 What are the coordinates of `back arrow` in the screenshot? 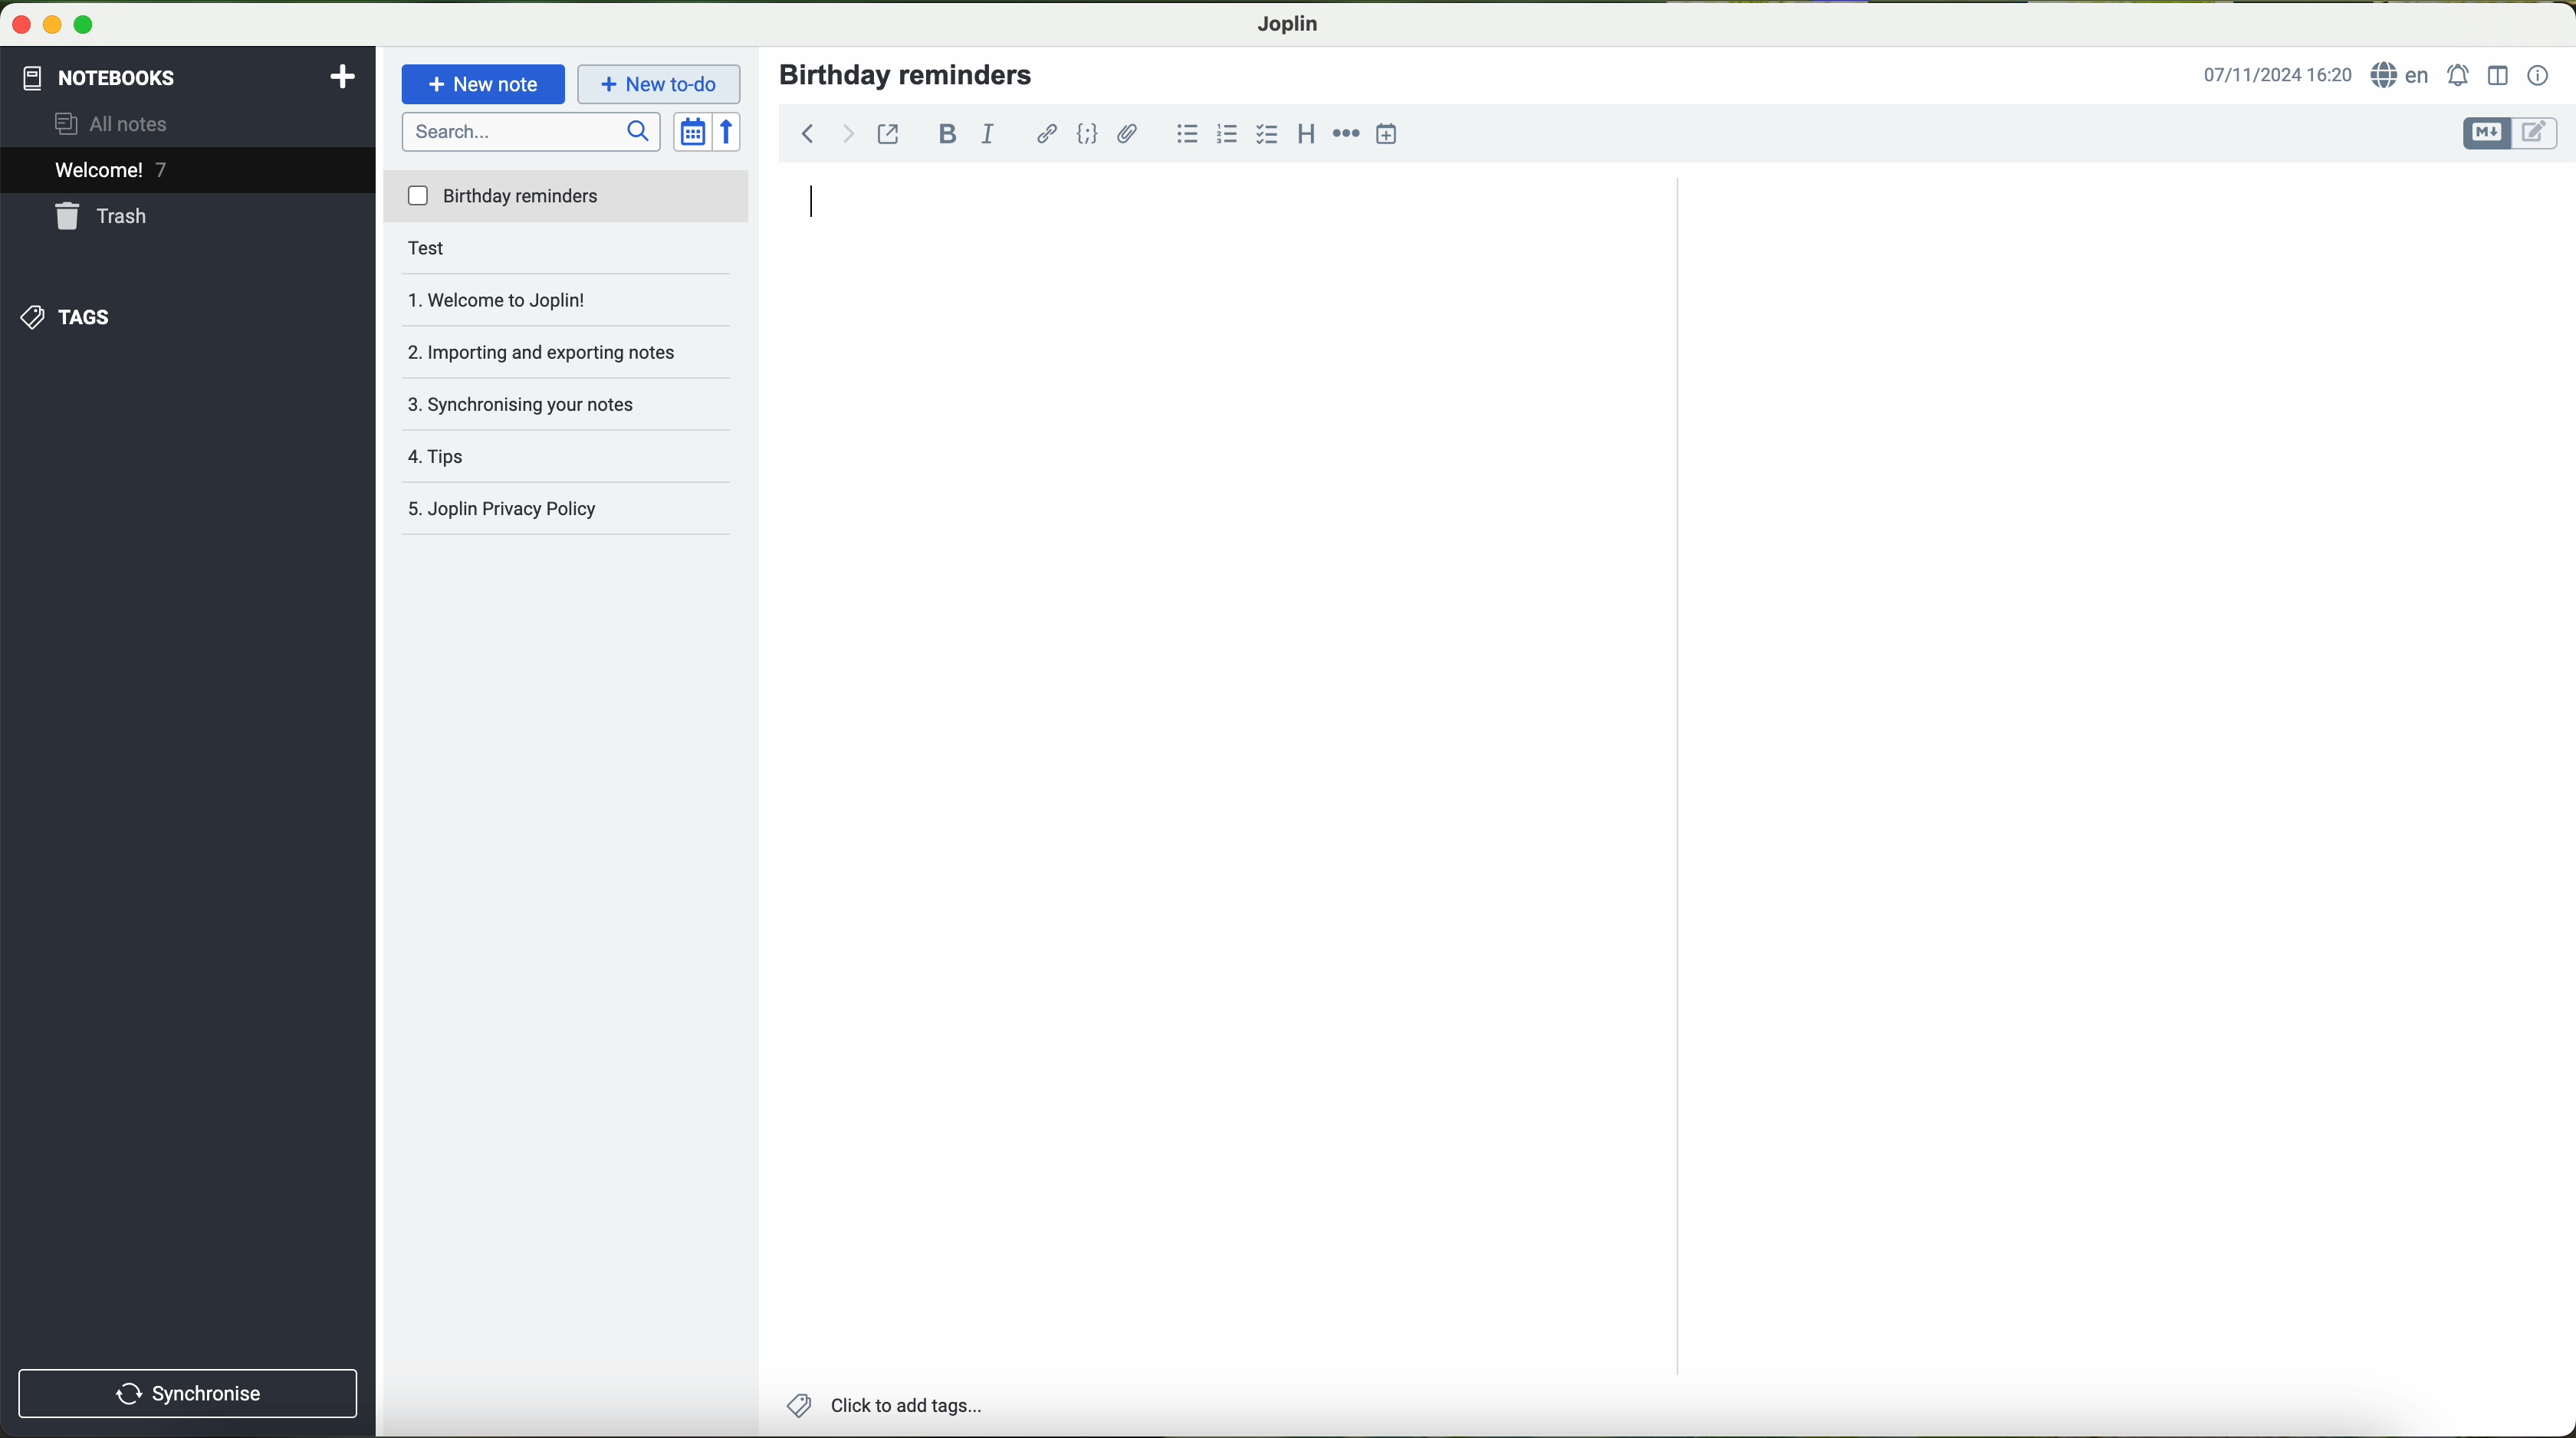 It's located at (825, 131).